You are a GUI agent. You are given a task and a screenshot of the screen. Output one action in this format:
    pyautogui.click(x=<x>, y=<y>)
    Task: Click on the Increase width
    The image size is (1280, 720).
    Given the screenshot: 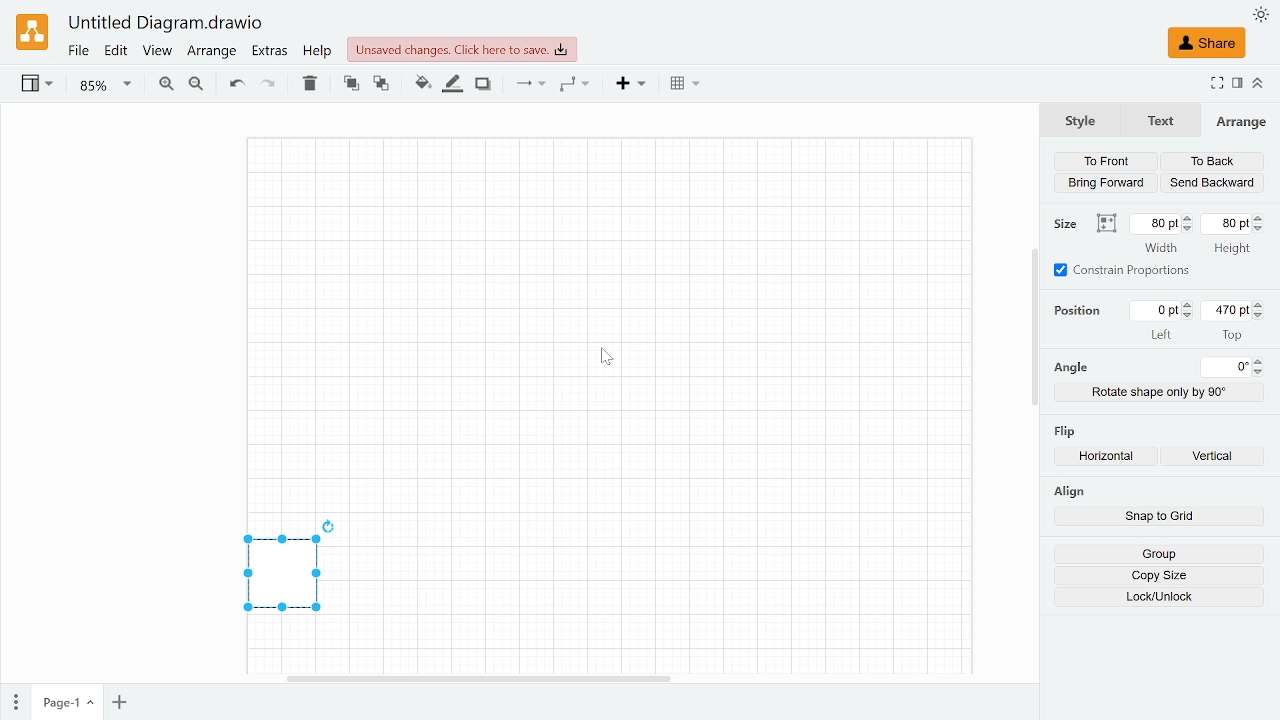 What is the action you would take?
    pyautogui.click(x=1189, y=218)
    